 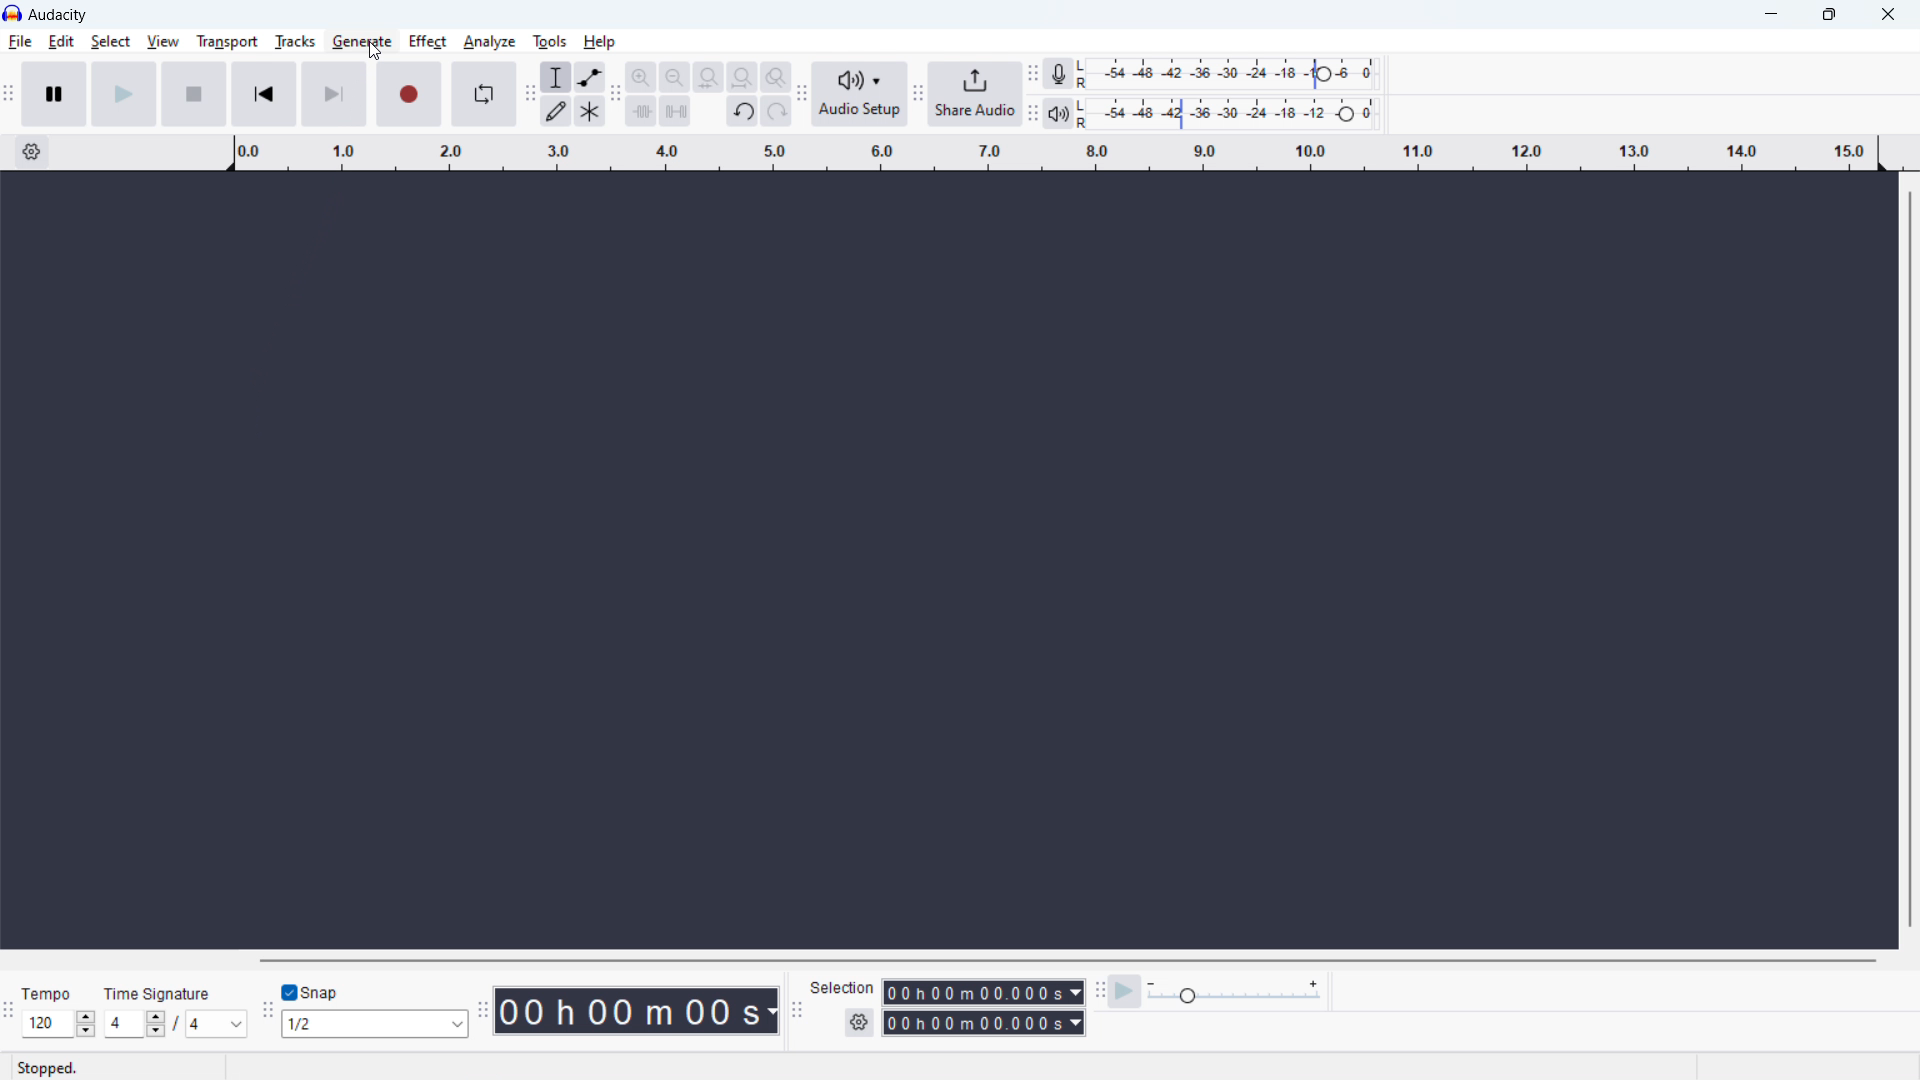 I want to click on share audio, so click(x=976, y=93).